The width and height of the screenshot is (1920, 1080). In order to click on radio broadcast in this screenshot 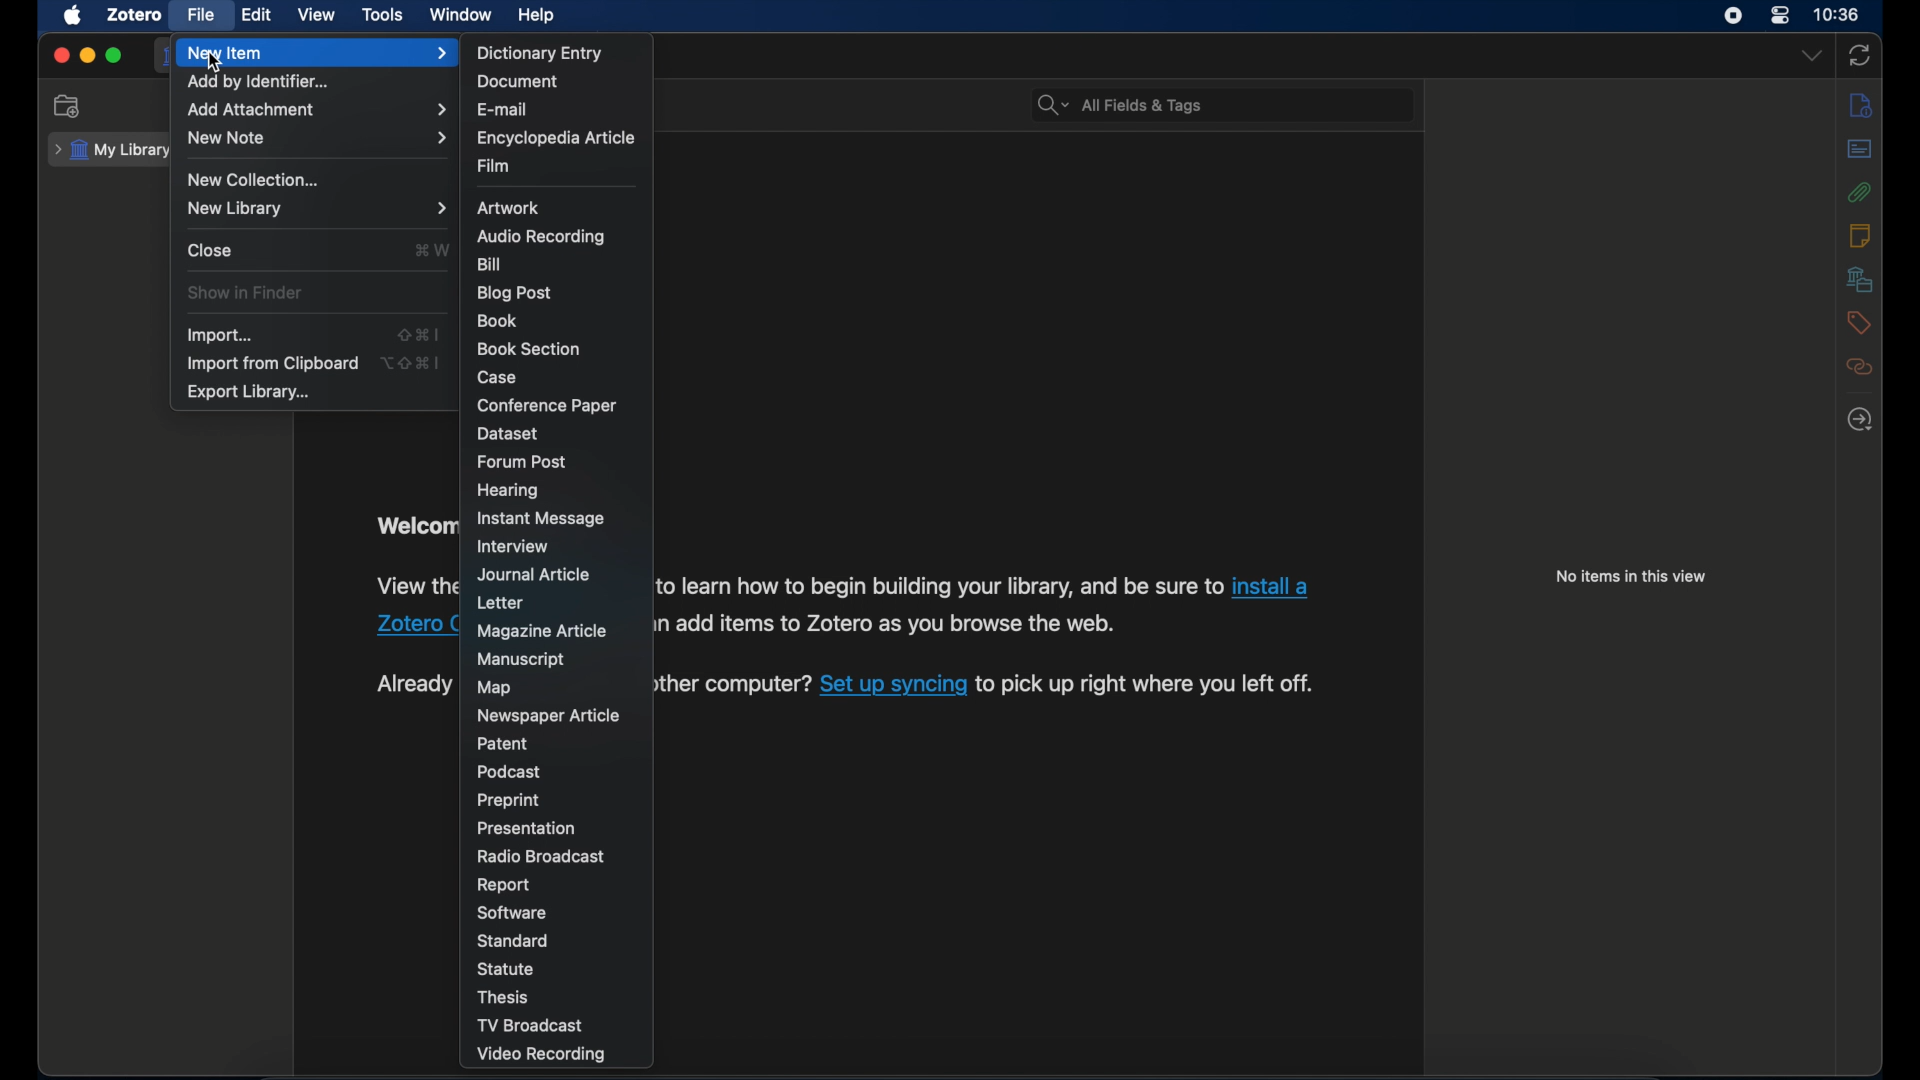, I will do `click(540, 856)`.